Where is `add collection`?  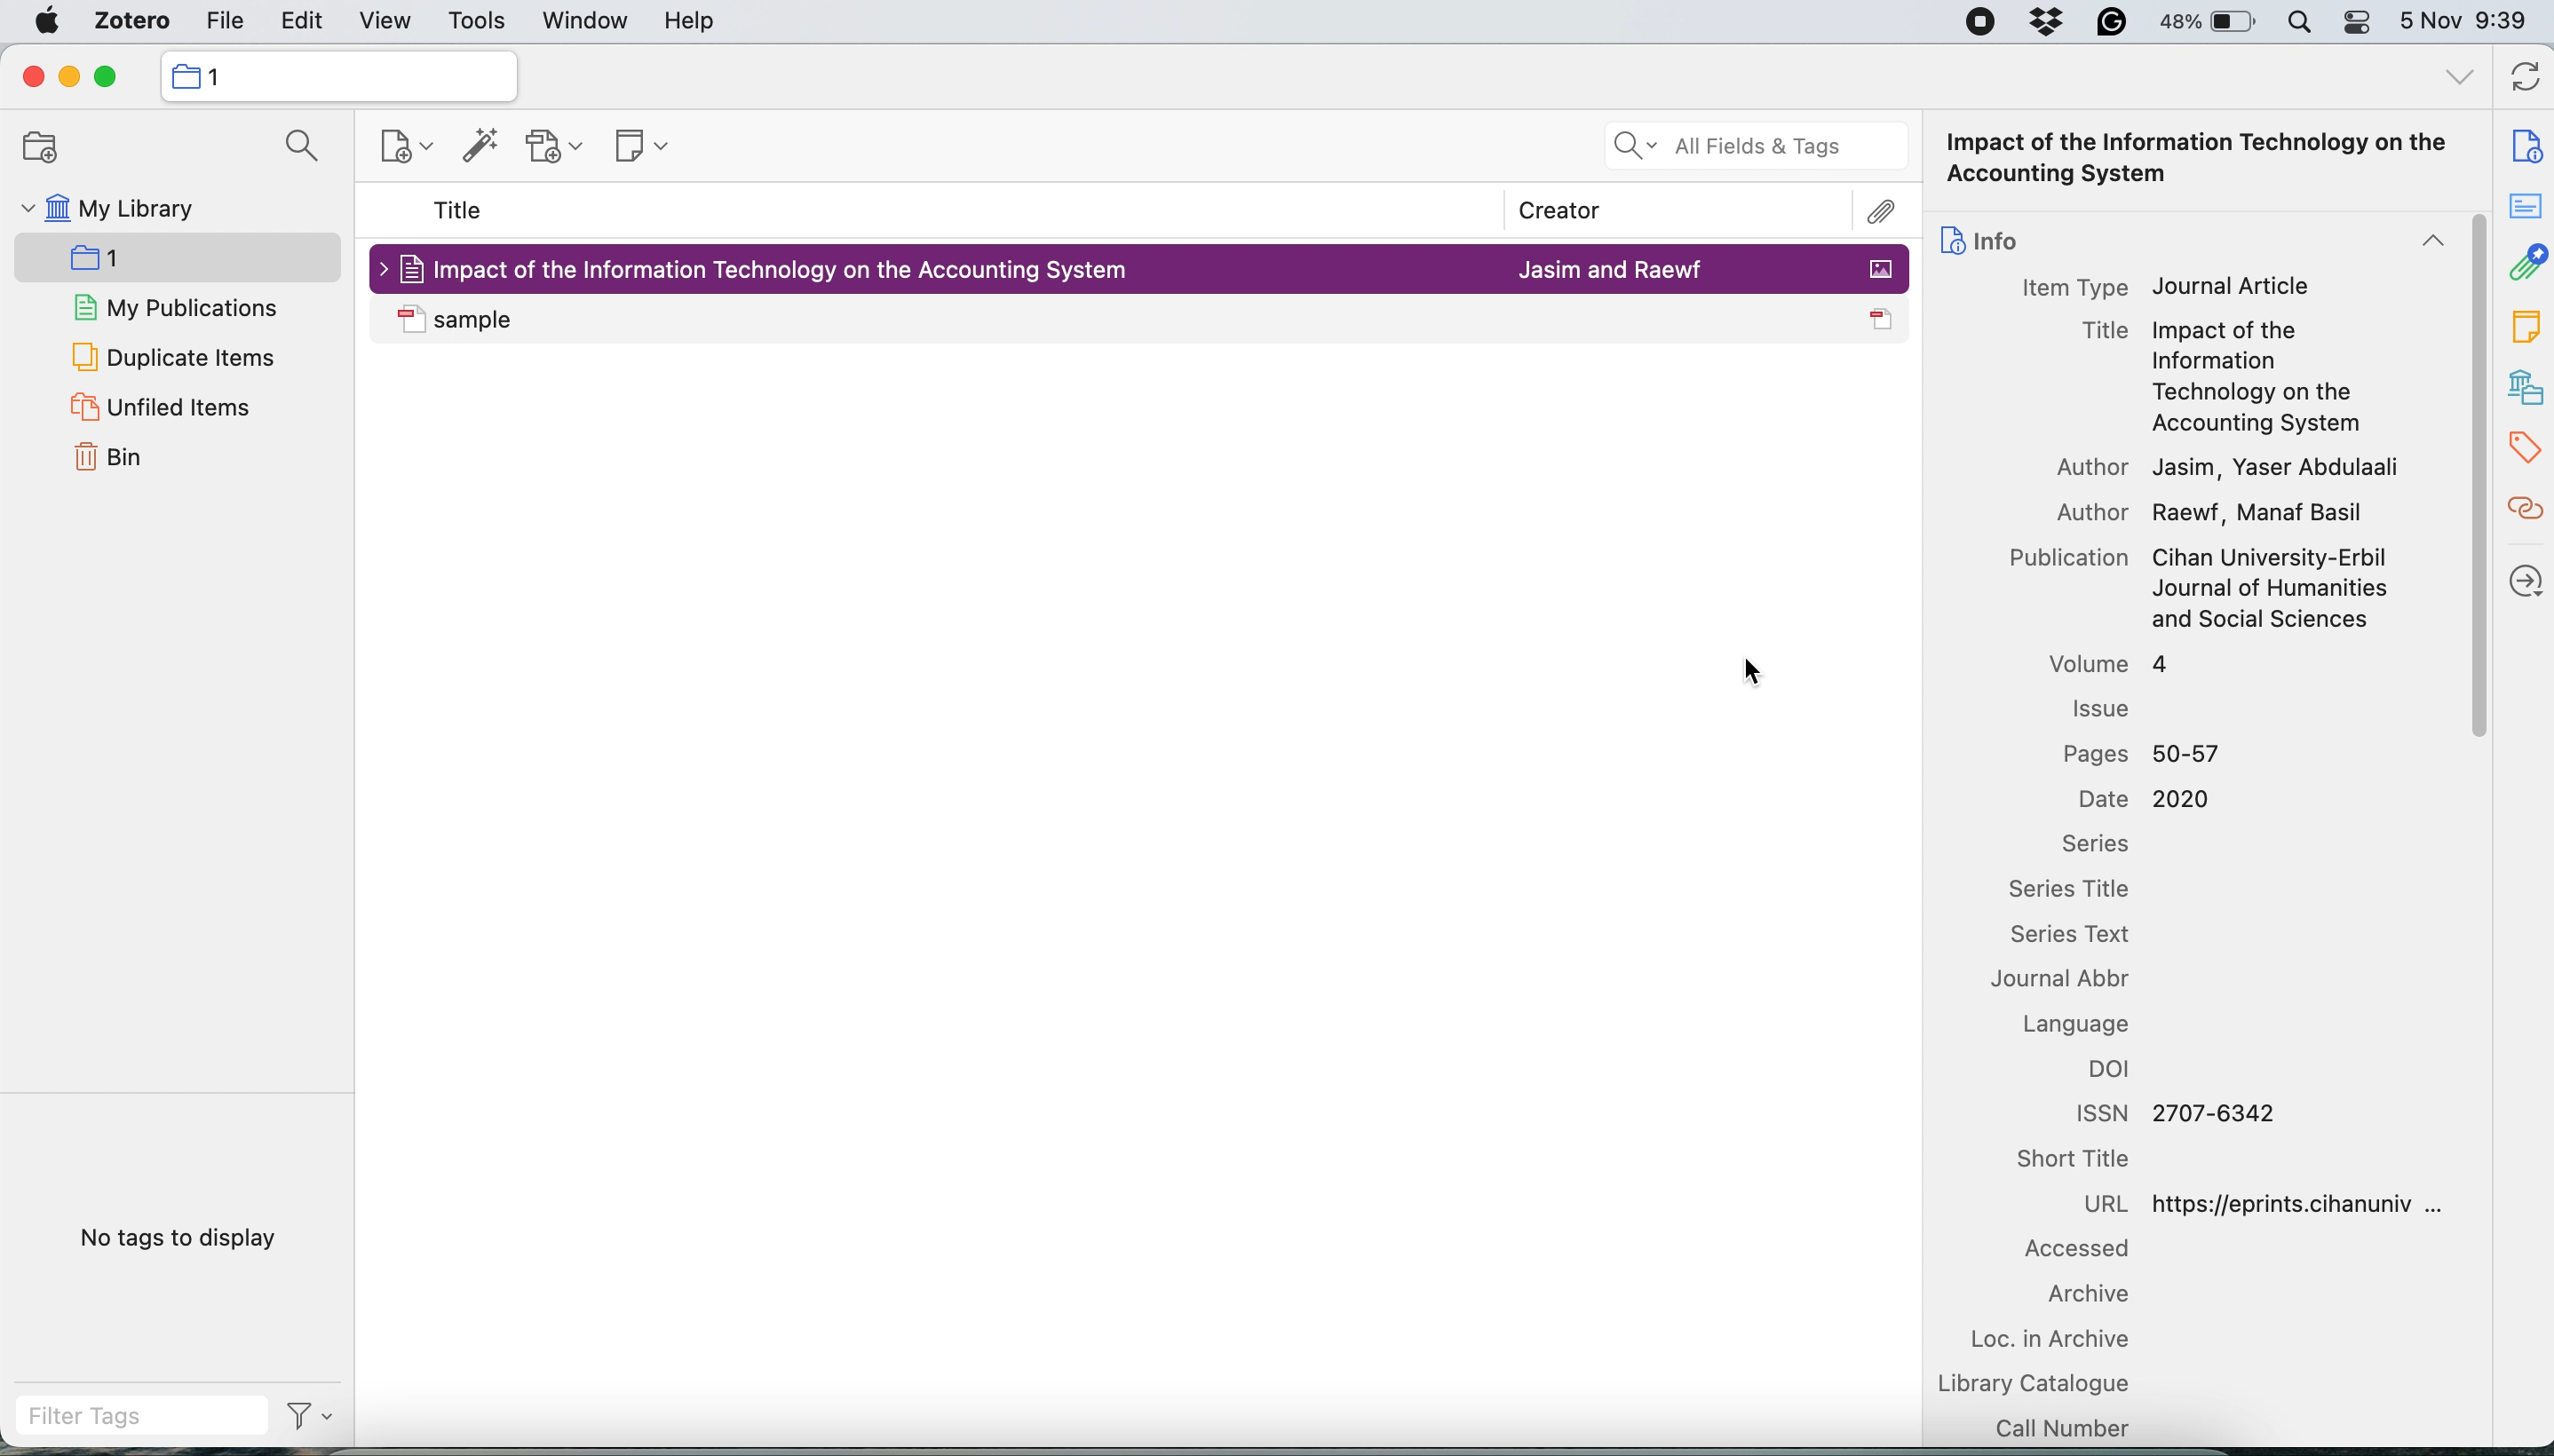
add collection is located at coordinates (47, 149).